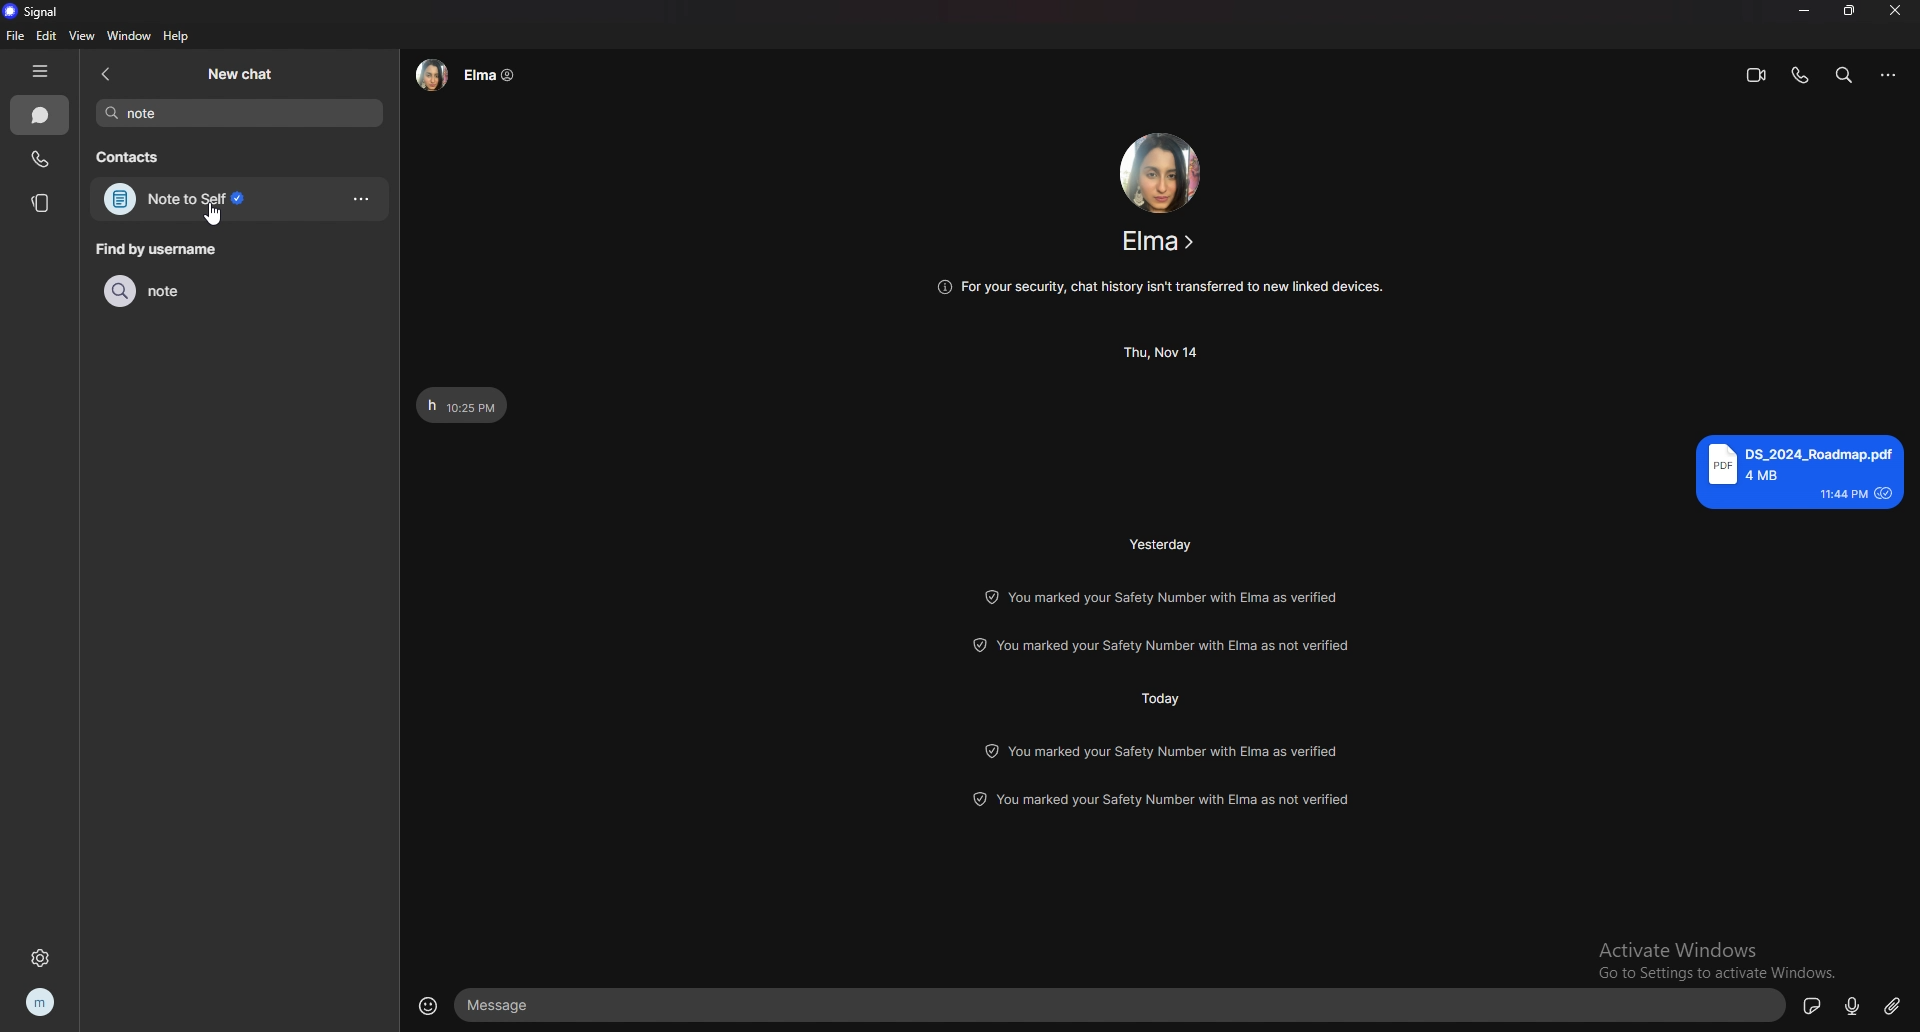  Describe the element at coordinates (1172, 645) in the screenshot. I see `update` at that location.